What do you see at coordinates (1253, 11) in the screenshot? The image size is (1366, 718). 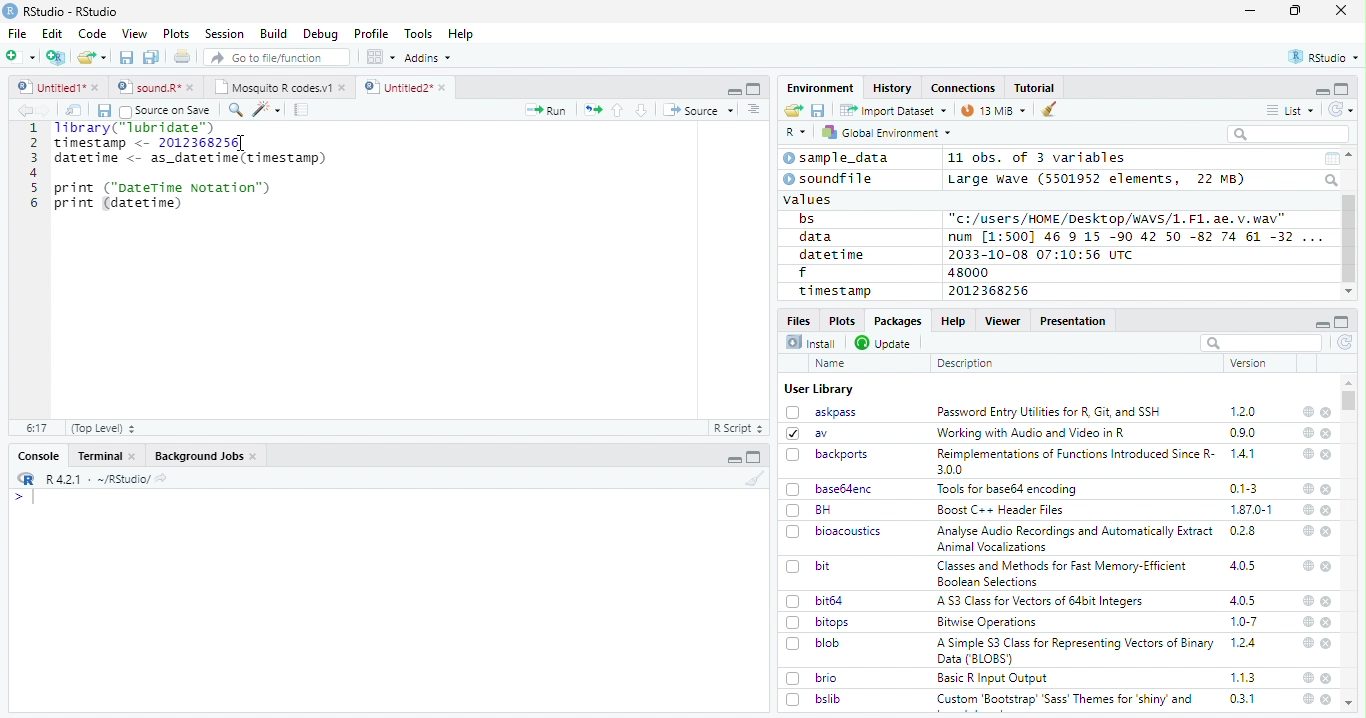 I see `minimize` at bounding box center [1253, 11].